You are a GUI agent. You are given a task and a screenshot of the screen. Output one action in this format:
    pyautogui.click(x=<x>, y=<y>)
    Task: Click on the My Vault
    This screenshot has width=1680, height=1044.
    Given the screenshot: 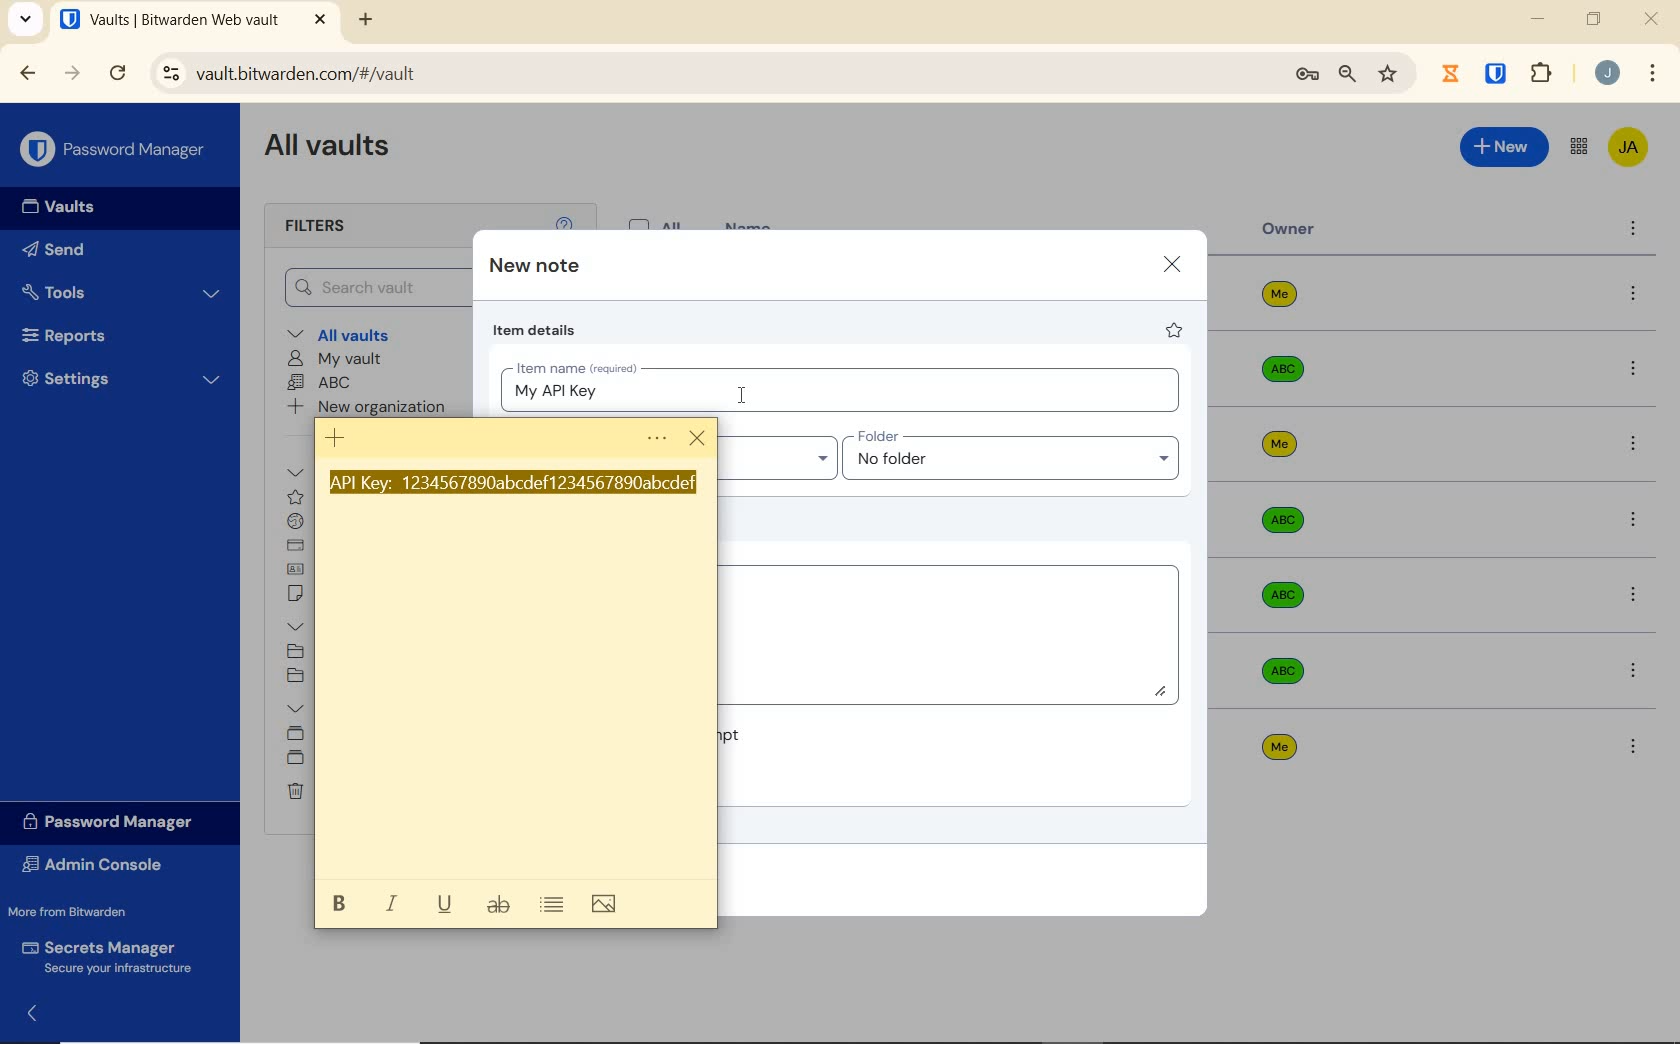 What is the action you would take?
    pyautogui.click(x=337, y=359)
    